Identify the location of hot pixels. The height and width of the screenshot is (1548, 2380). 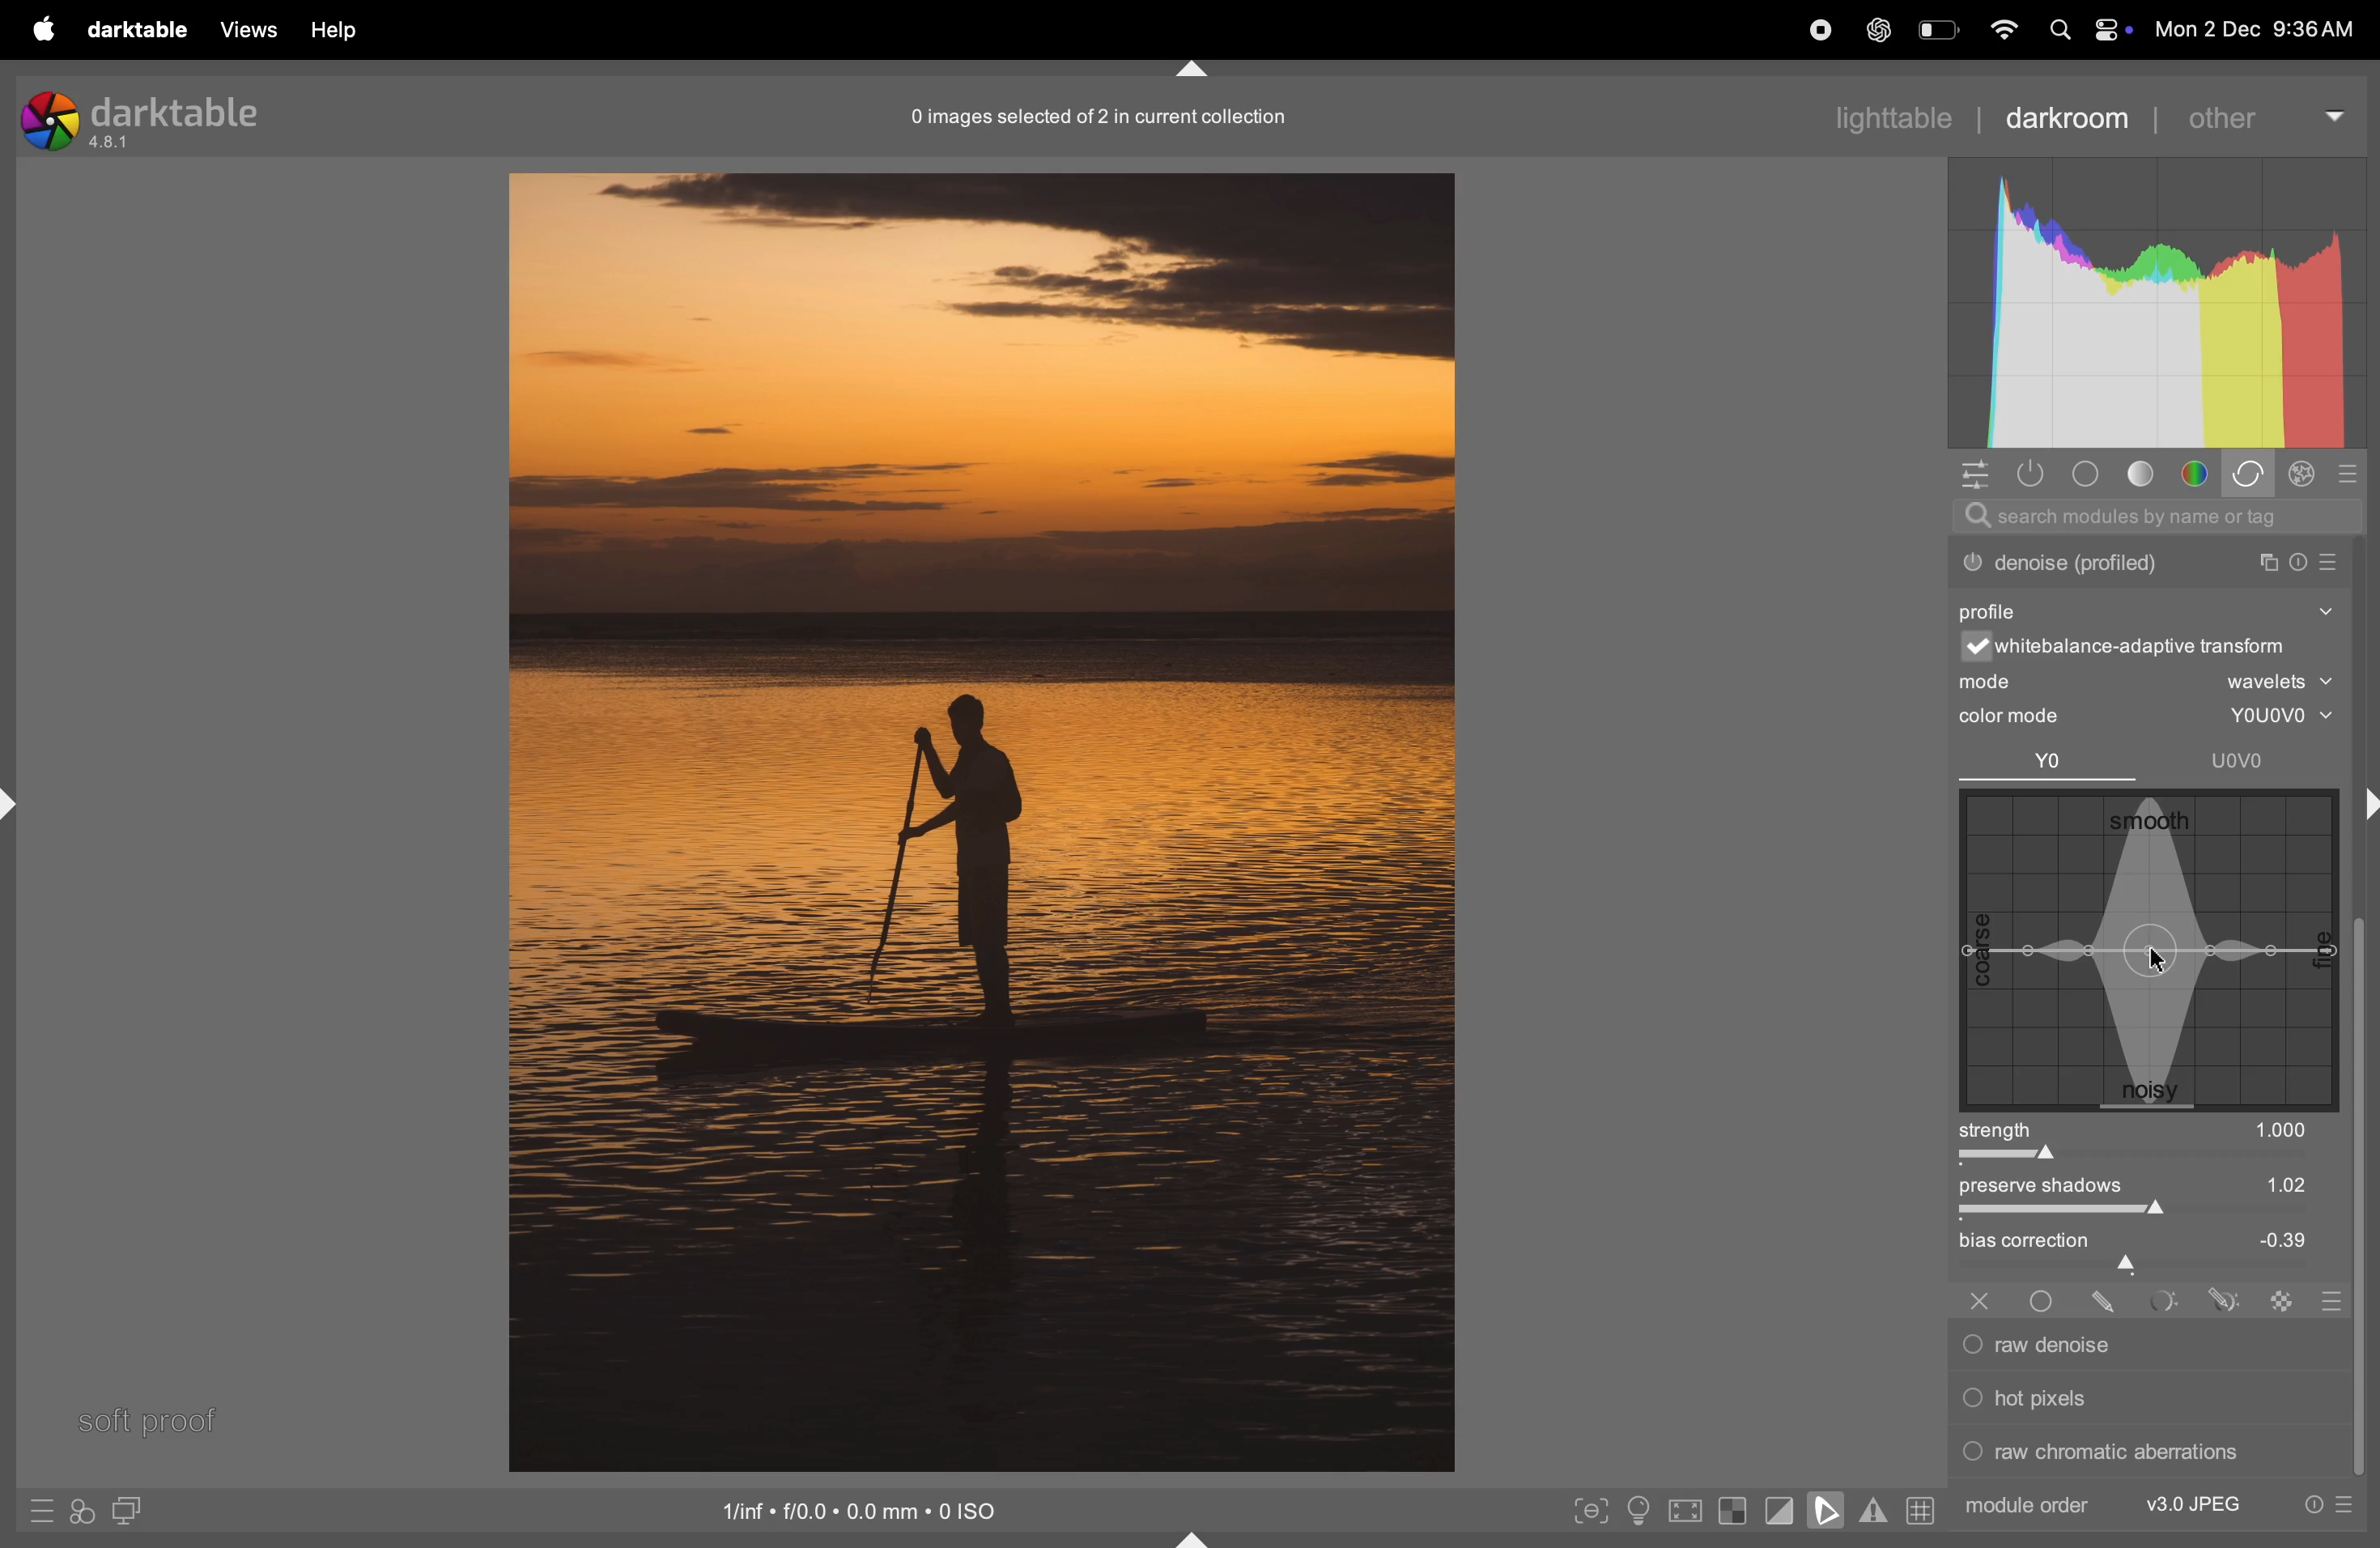
(2142, 1395).